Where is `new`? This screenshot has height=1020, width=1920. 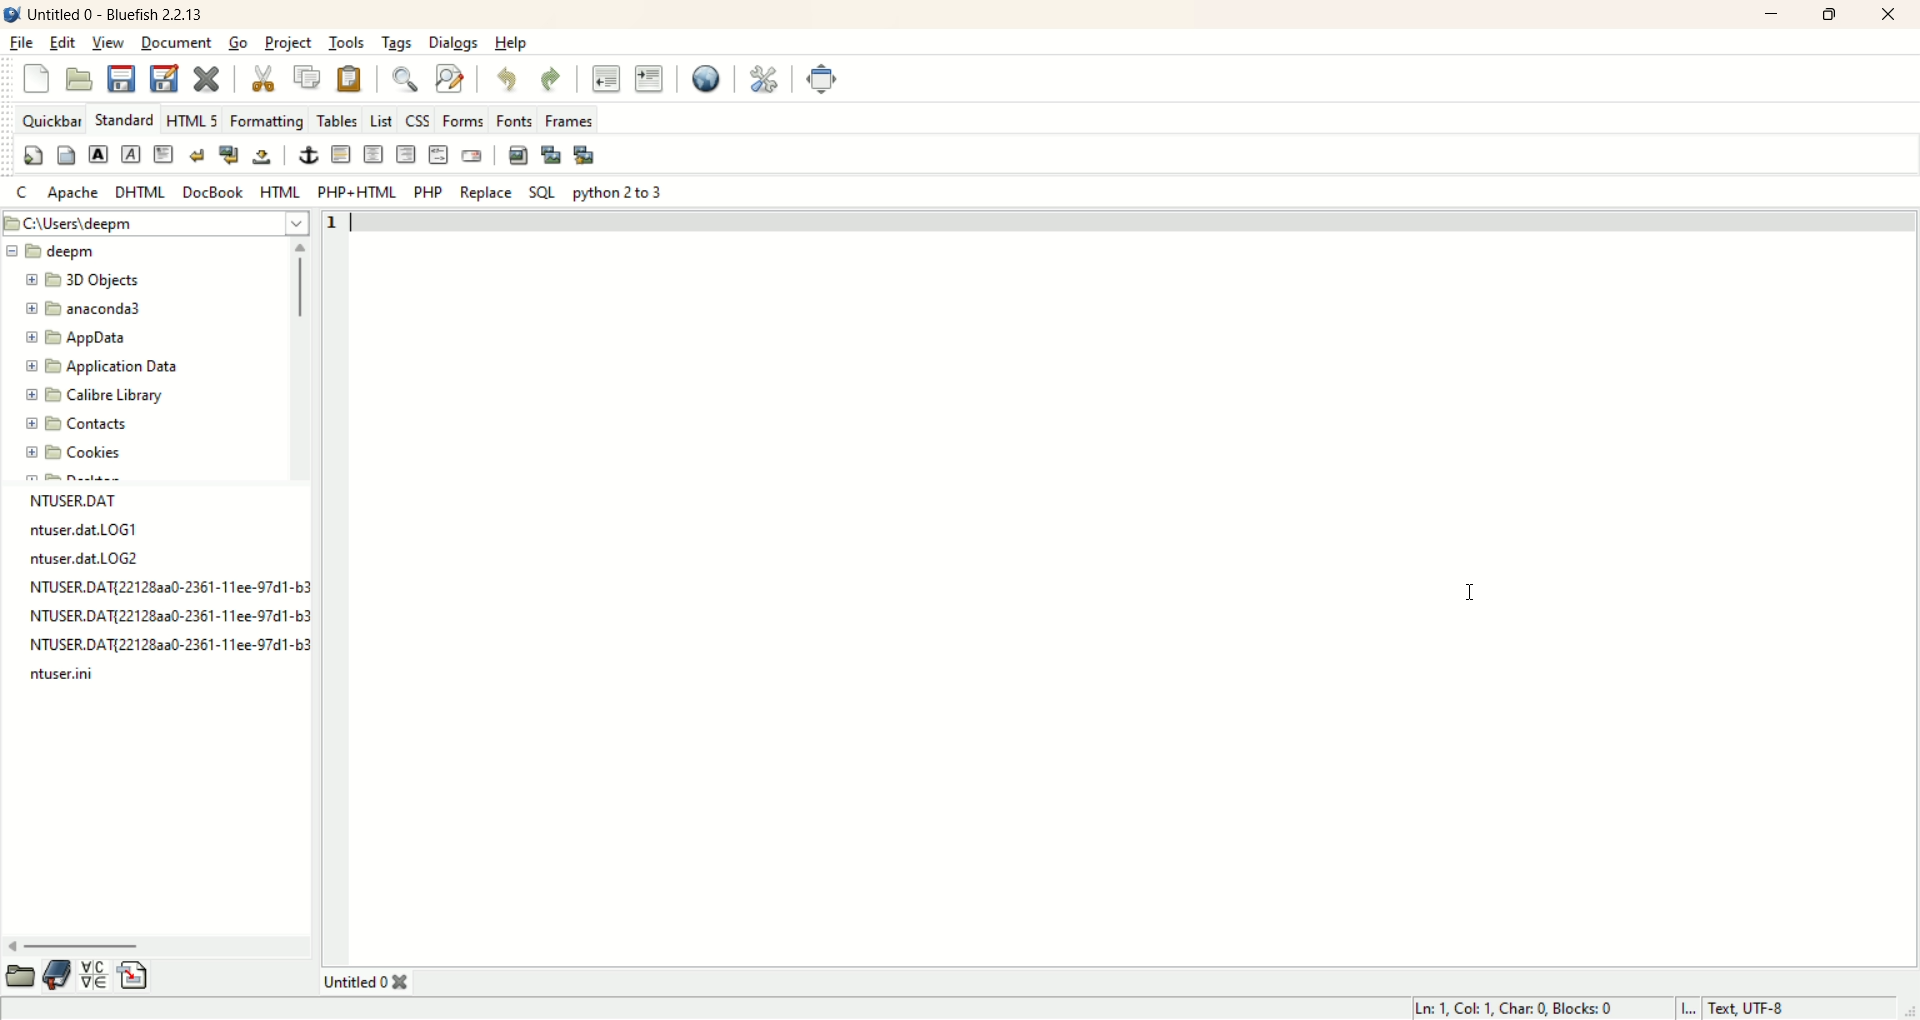 new is located at coordinates (36, 79).